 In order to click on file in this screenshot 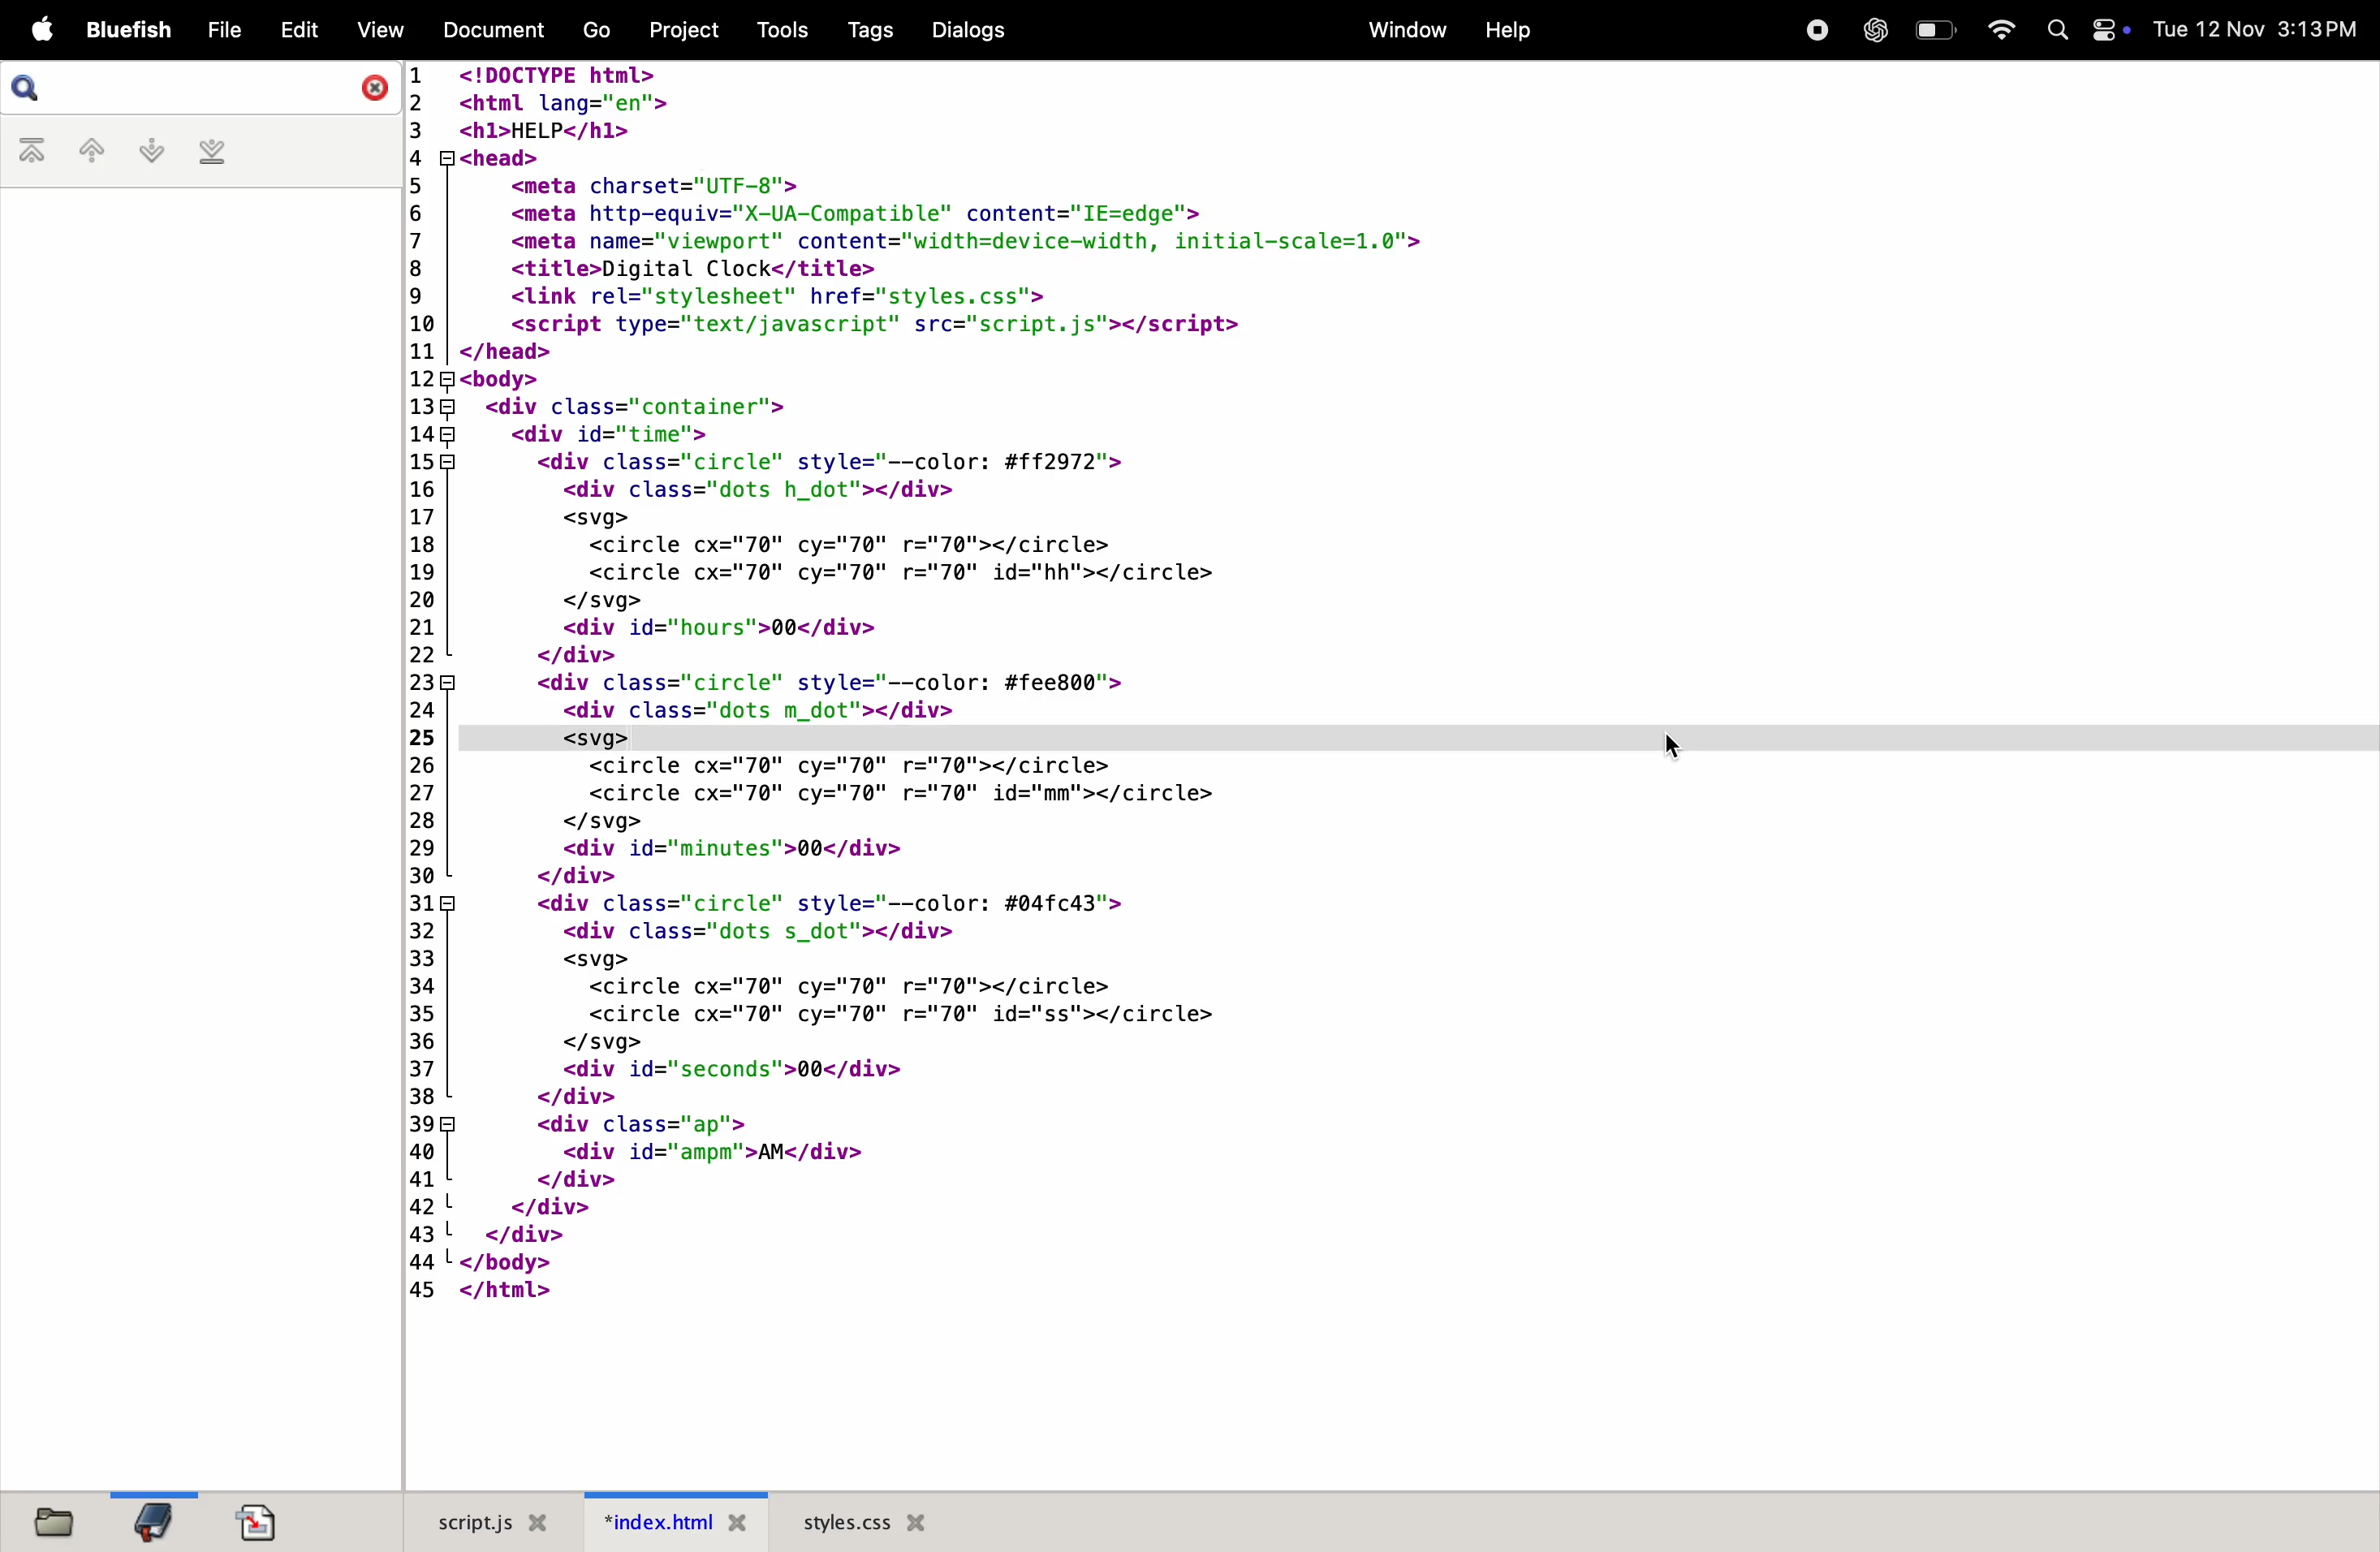, I will do `click(224, 31)`.